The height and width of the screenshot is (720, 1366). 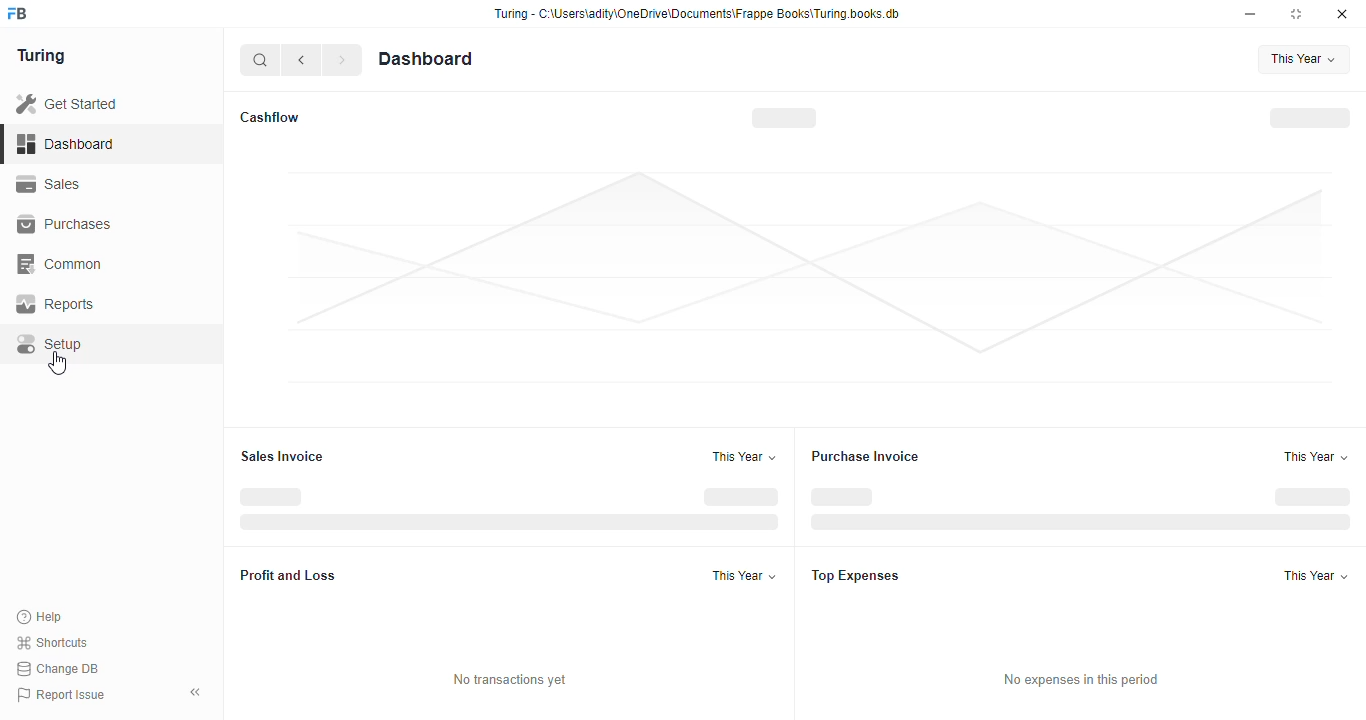 I want to click on search , so click(x=261, y=59).